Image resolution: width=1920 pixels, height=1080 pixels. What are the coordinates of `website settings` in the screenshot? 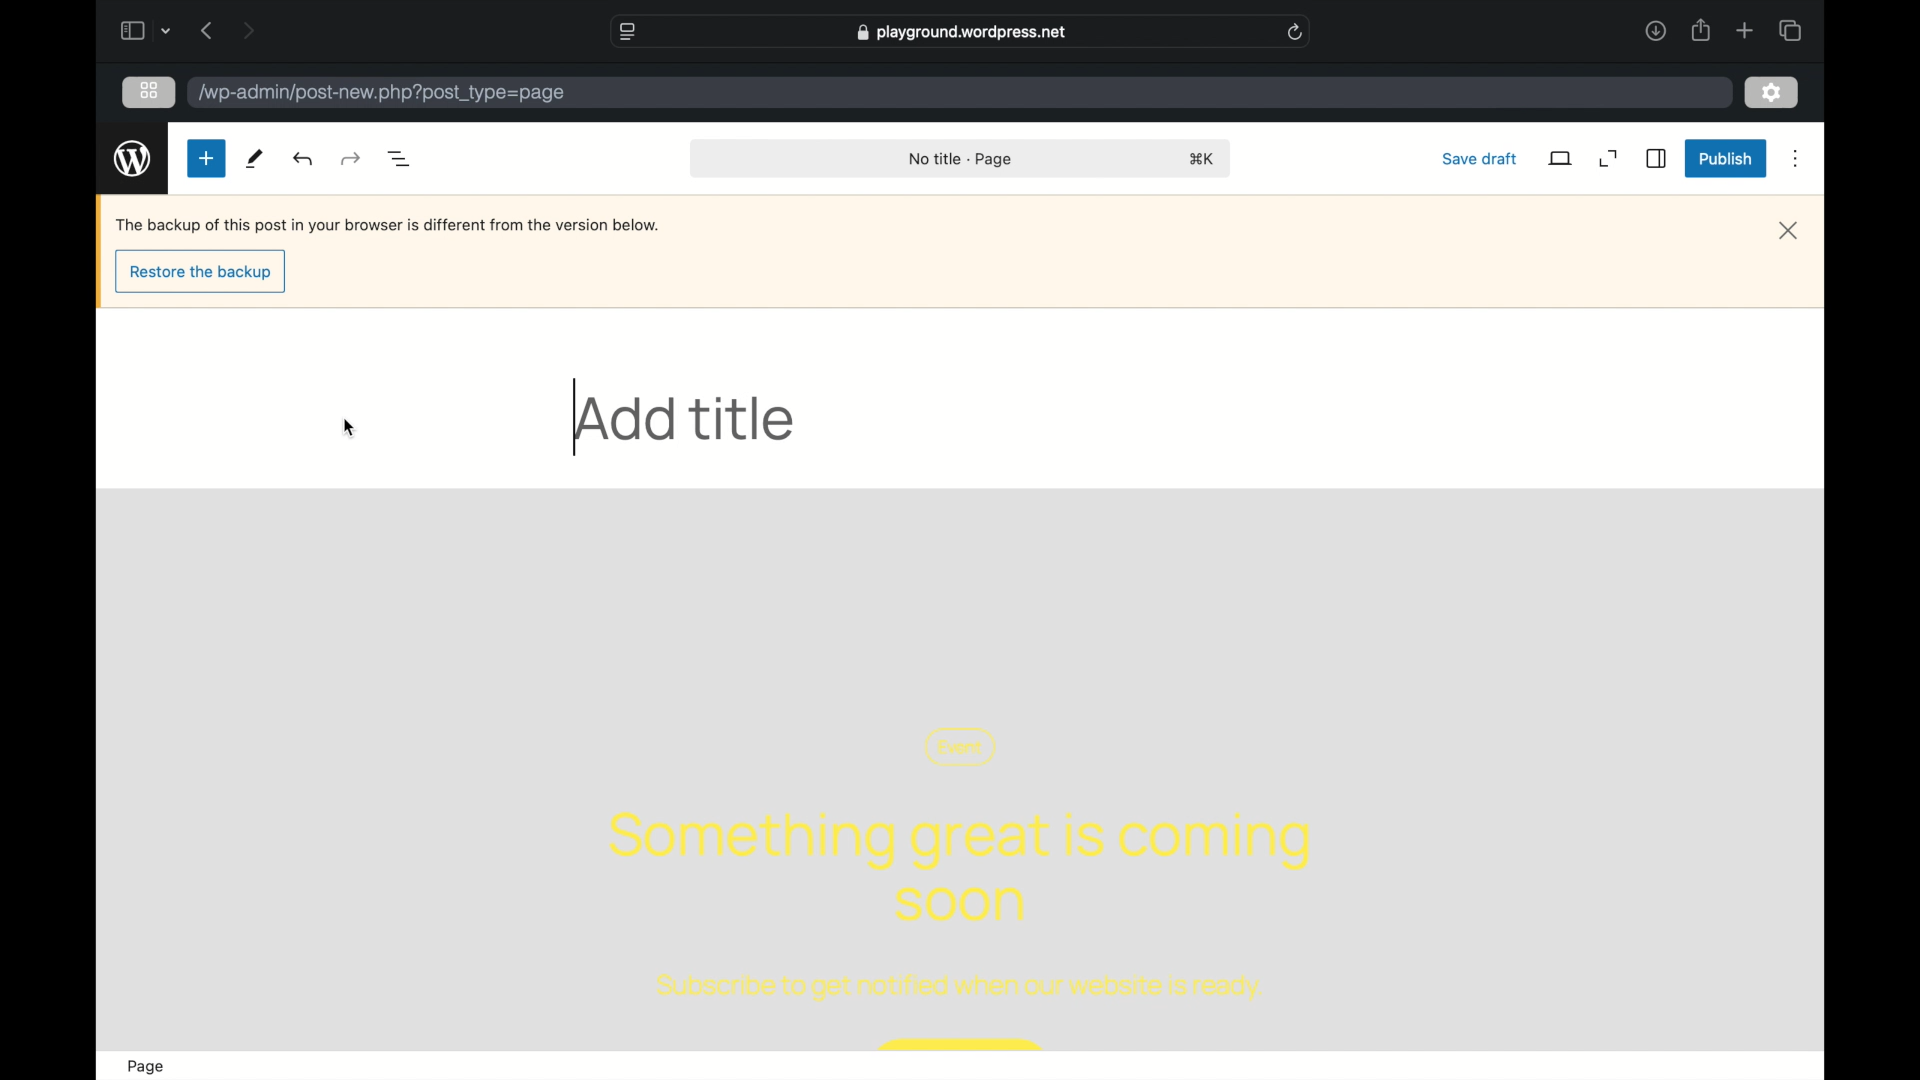 It's located at (626, 31).